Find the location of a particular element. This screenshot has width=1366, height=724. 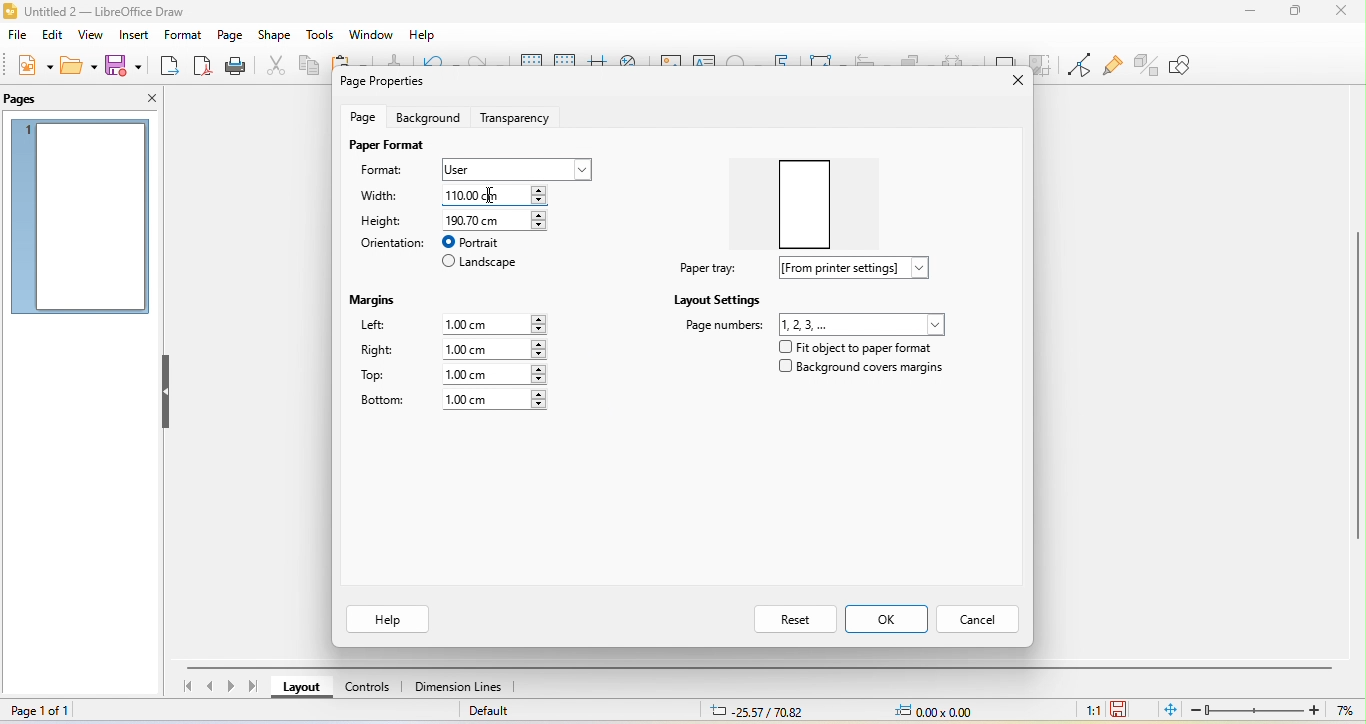

vertical scroll bar is located at coordinates (1357, 380).